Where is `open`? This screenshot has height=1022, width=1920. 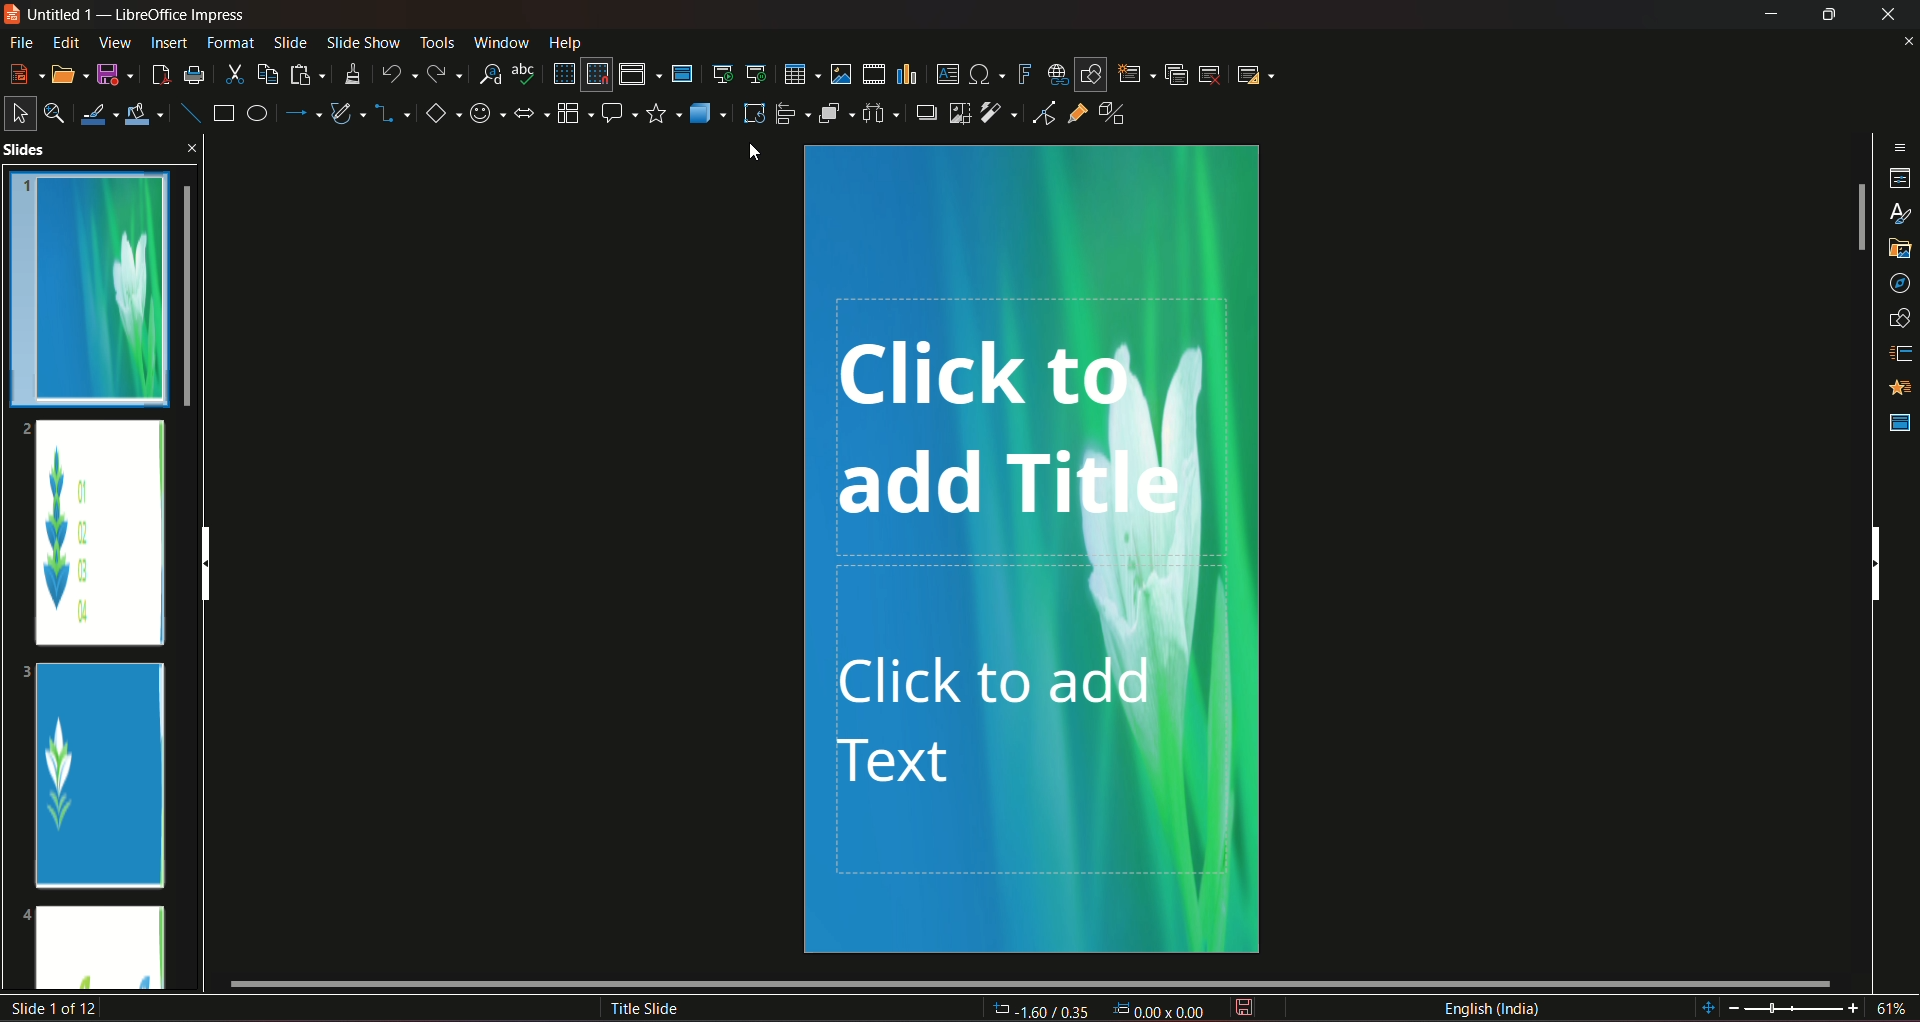 open is located at coordinates (69, 72).